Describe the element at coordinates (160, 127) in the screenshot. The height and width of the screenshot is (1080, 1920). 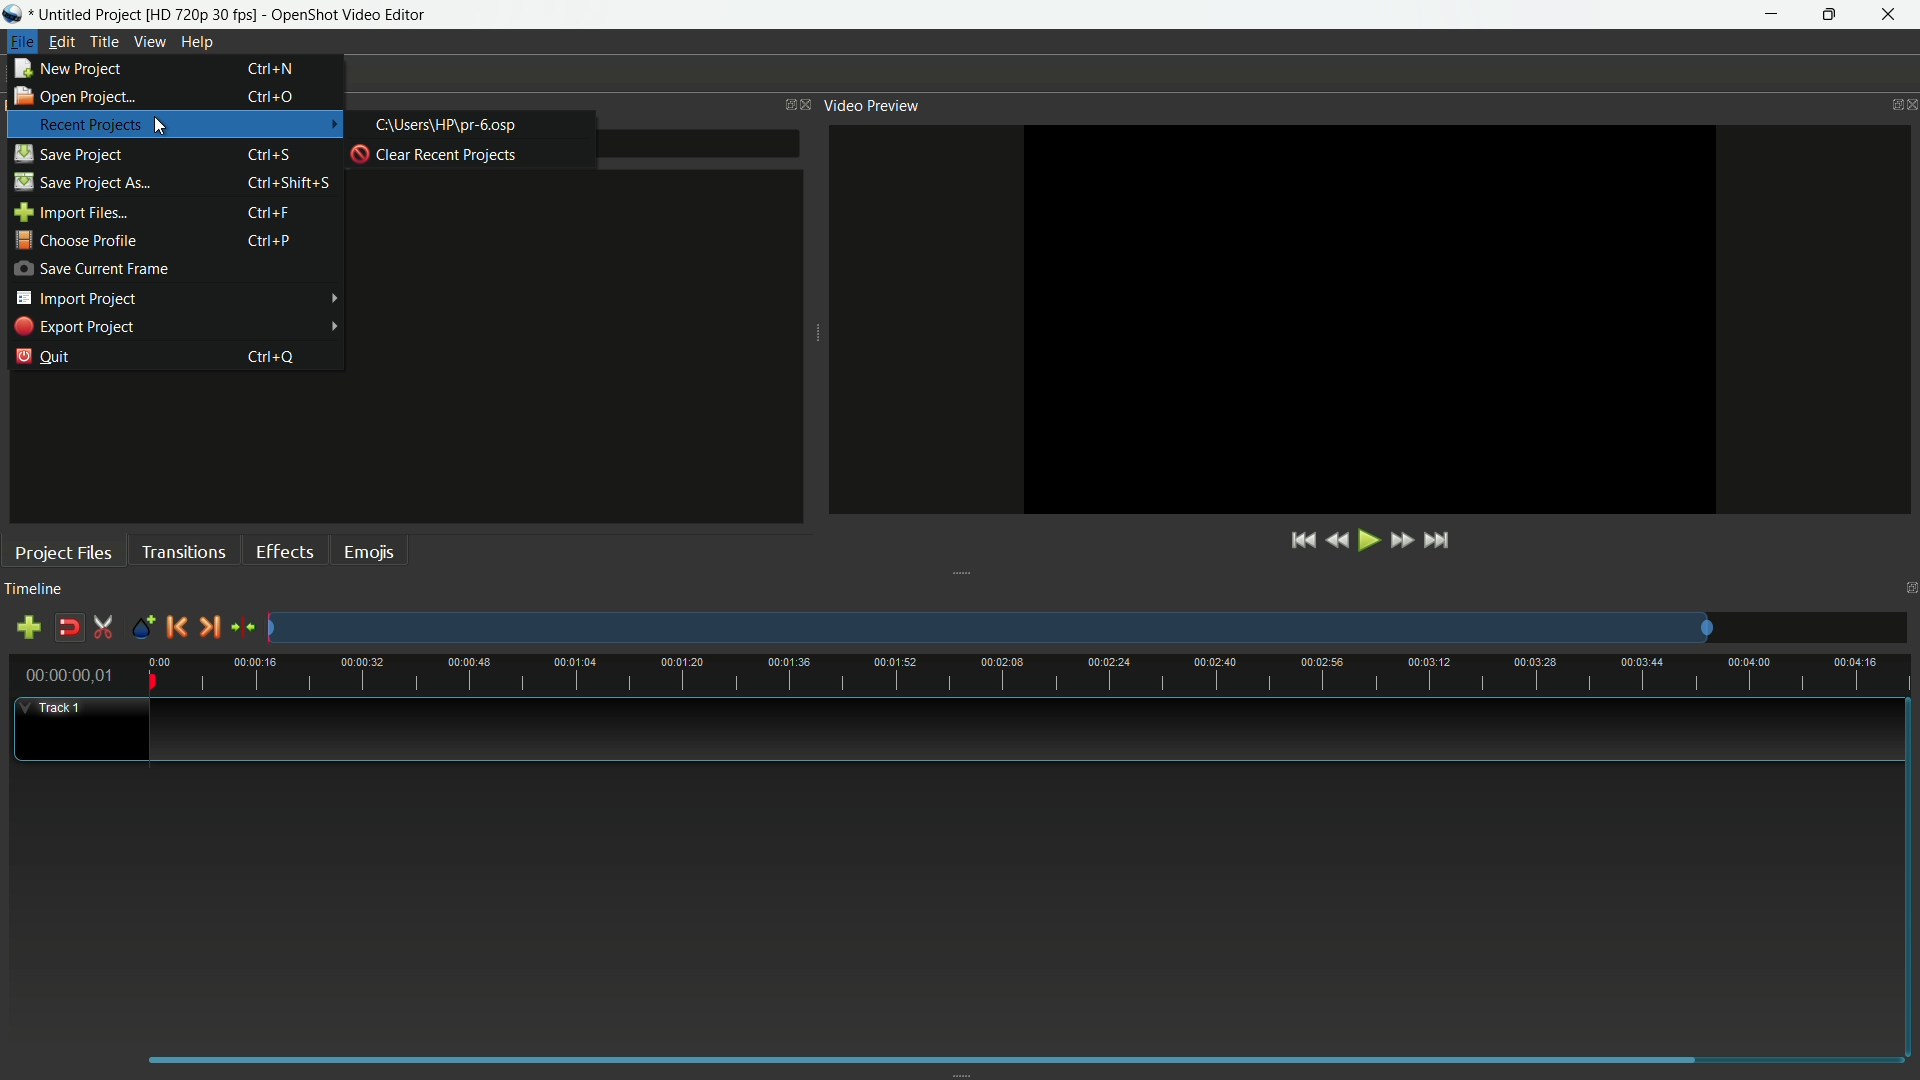
I see `cursor` at that location.